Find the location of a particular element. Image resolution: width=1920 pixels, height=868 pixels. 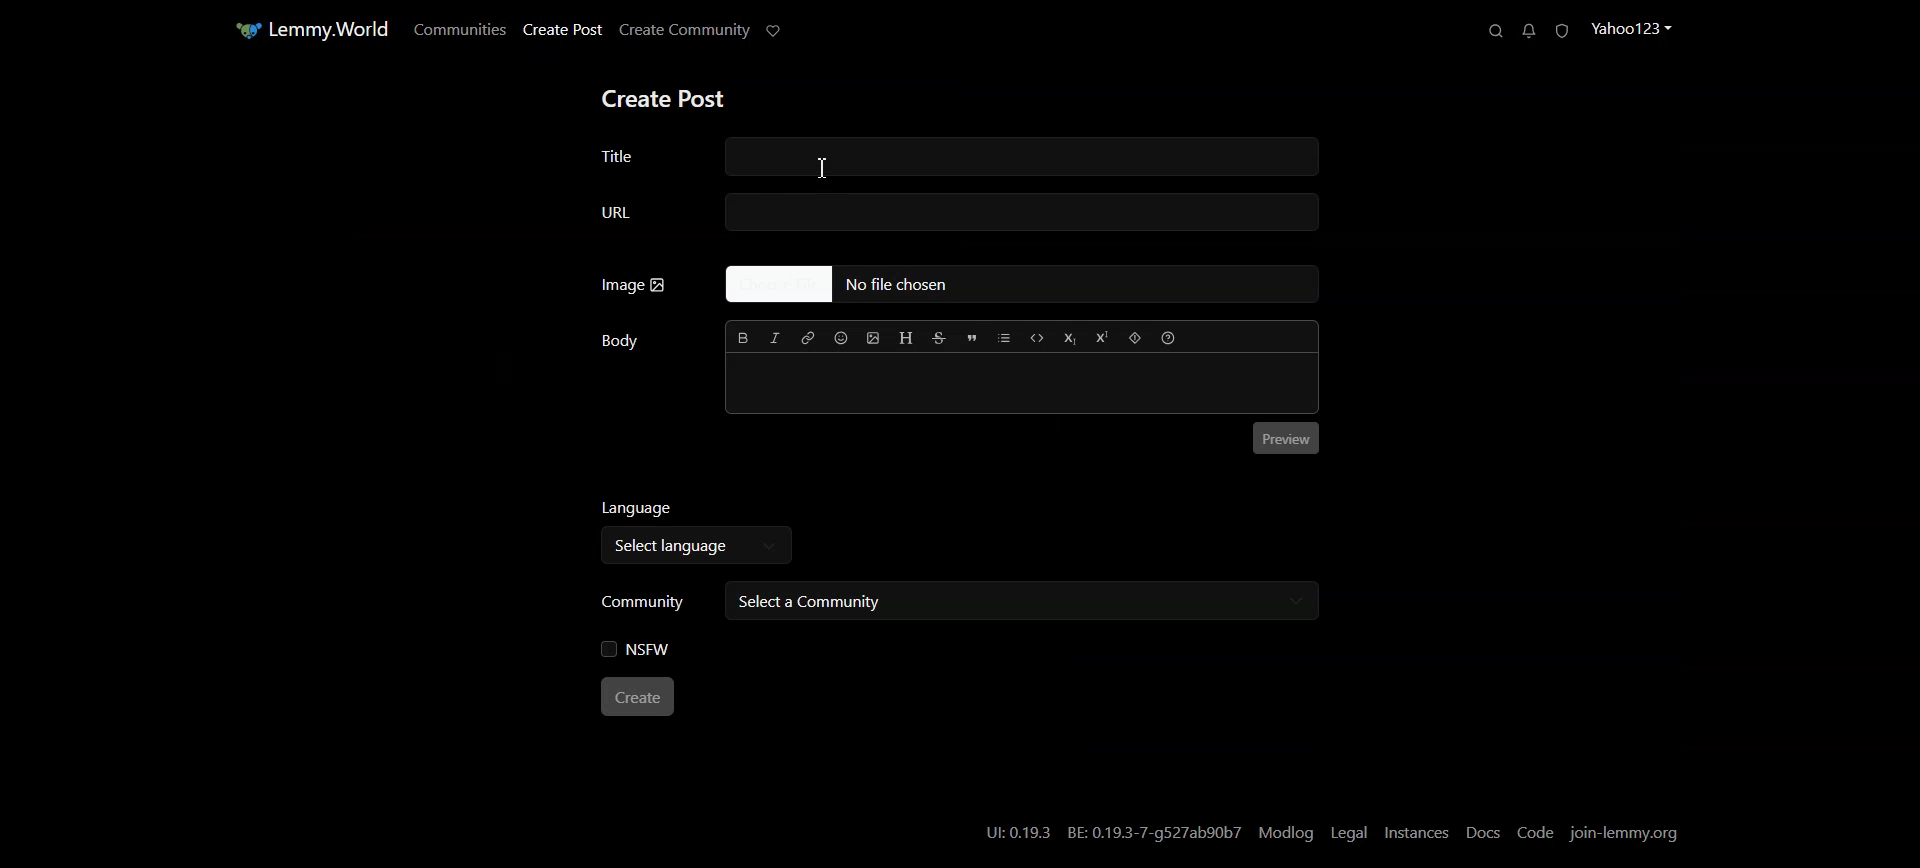

Header is located at coordinates (906, 338).